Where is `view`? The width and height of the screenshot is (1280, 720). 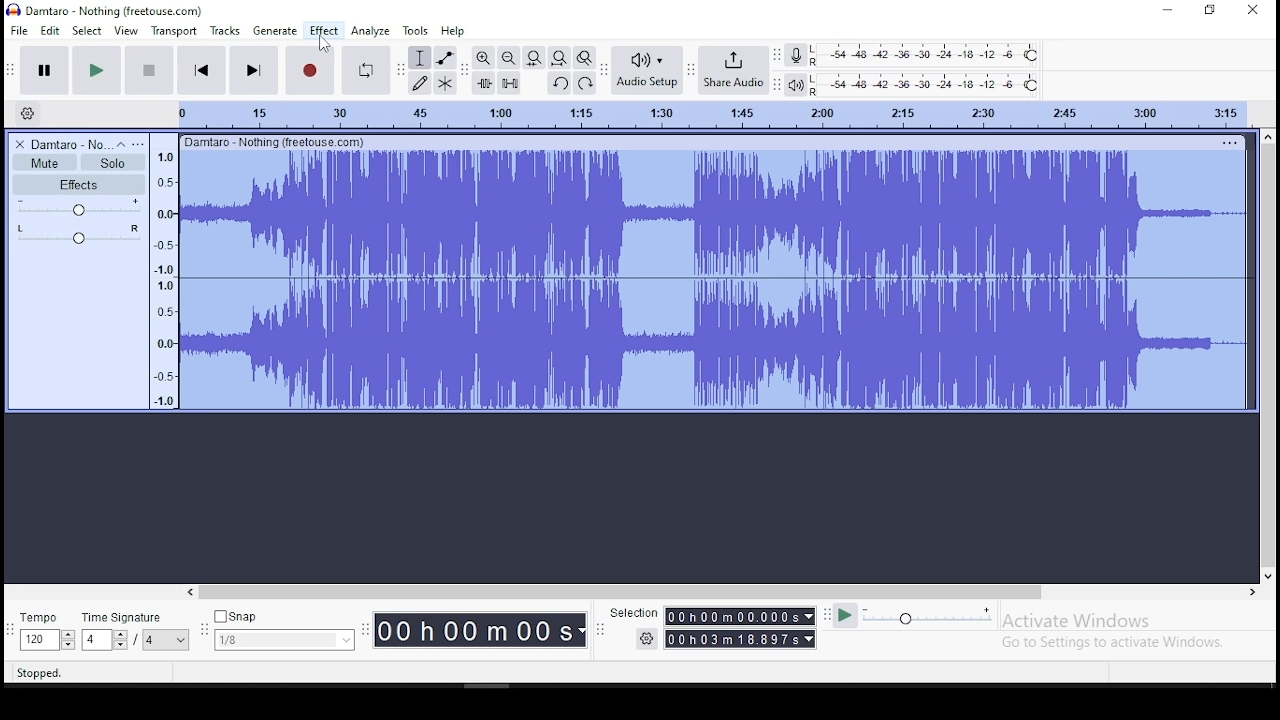 view is located at coordinates (126, 30).